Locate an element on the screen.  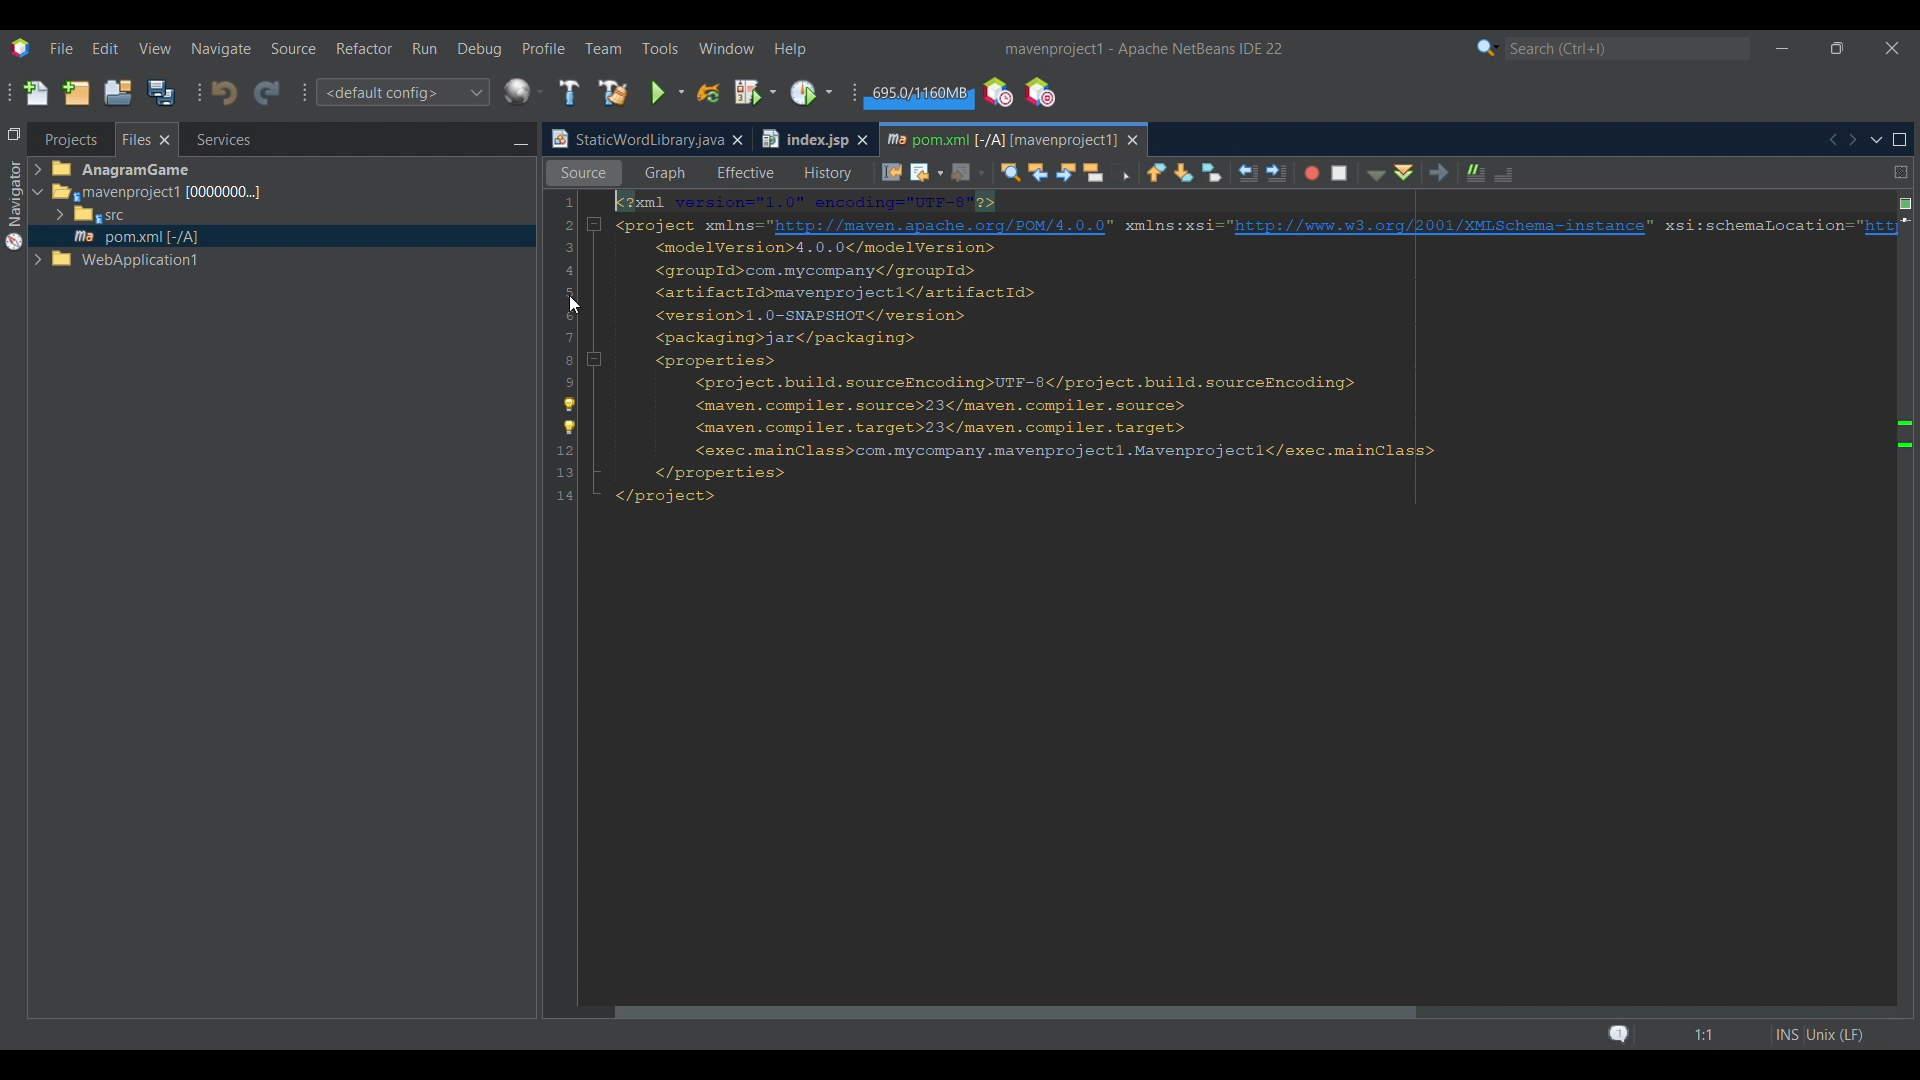
Open project is located at coordinates (118, 92).